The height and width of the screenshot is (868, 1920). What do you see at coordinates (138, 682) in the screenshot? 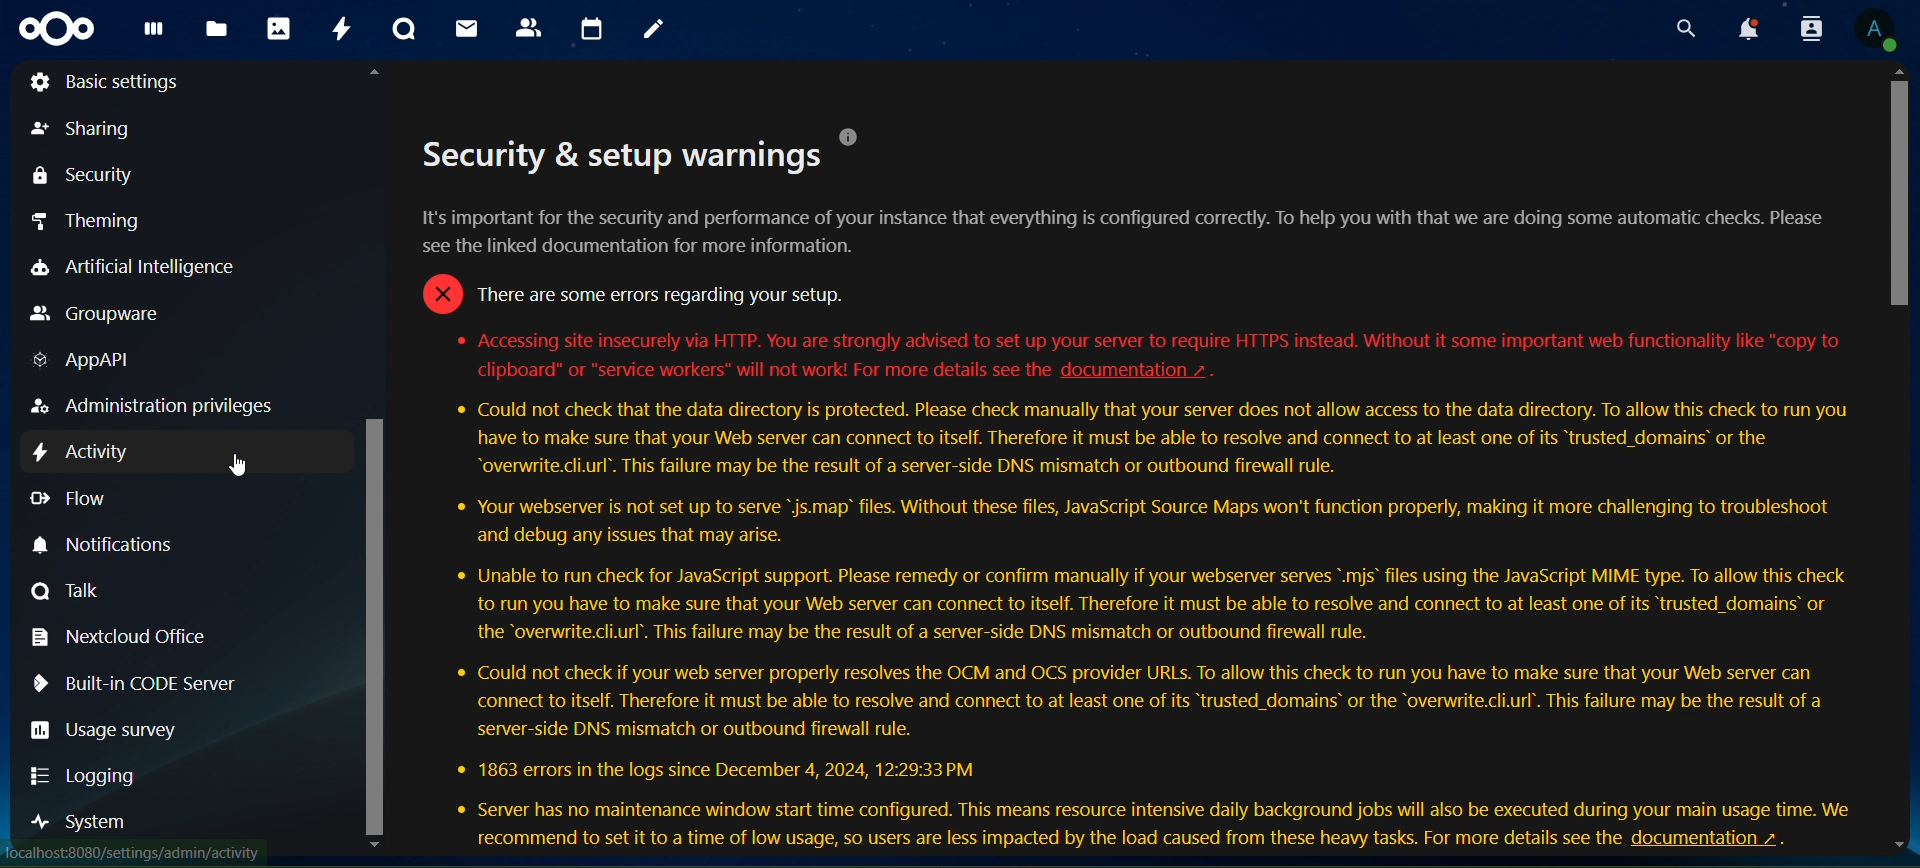
I see `built-in-CODE Server` at bounding box center [138, 682].